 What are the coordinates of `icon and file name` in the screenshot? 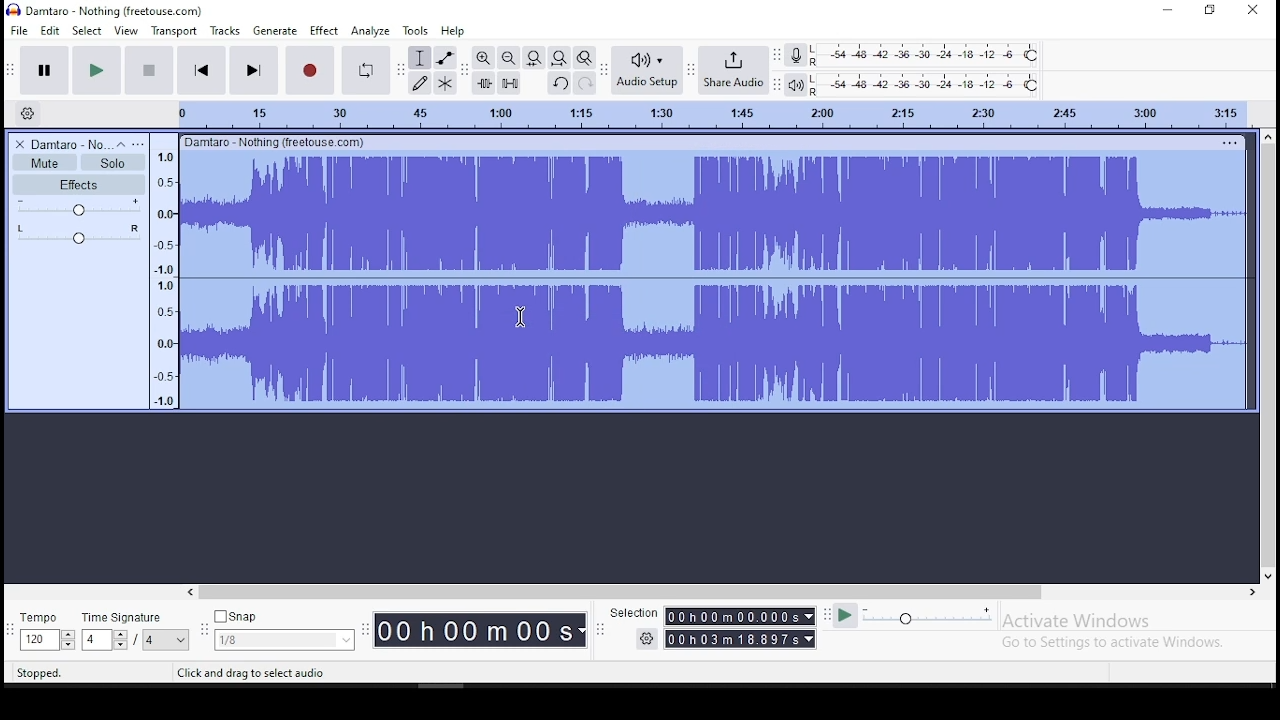 It's located at (107, 10).